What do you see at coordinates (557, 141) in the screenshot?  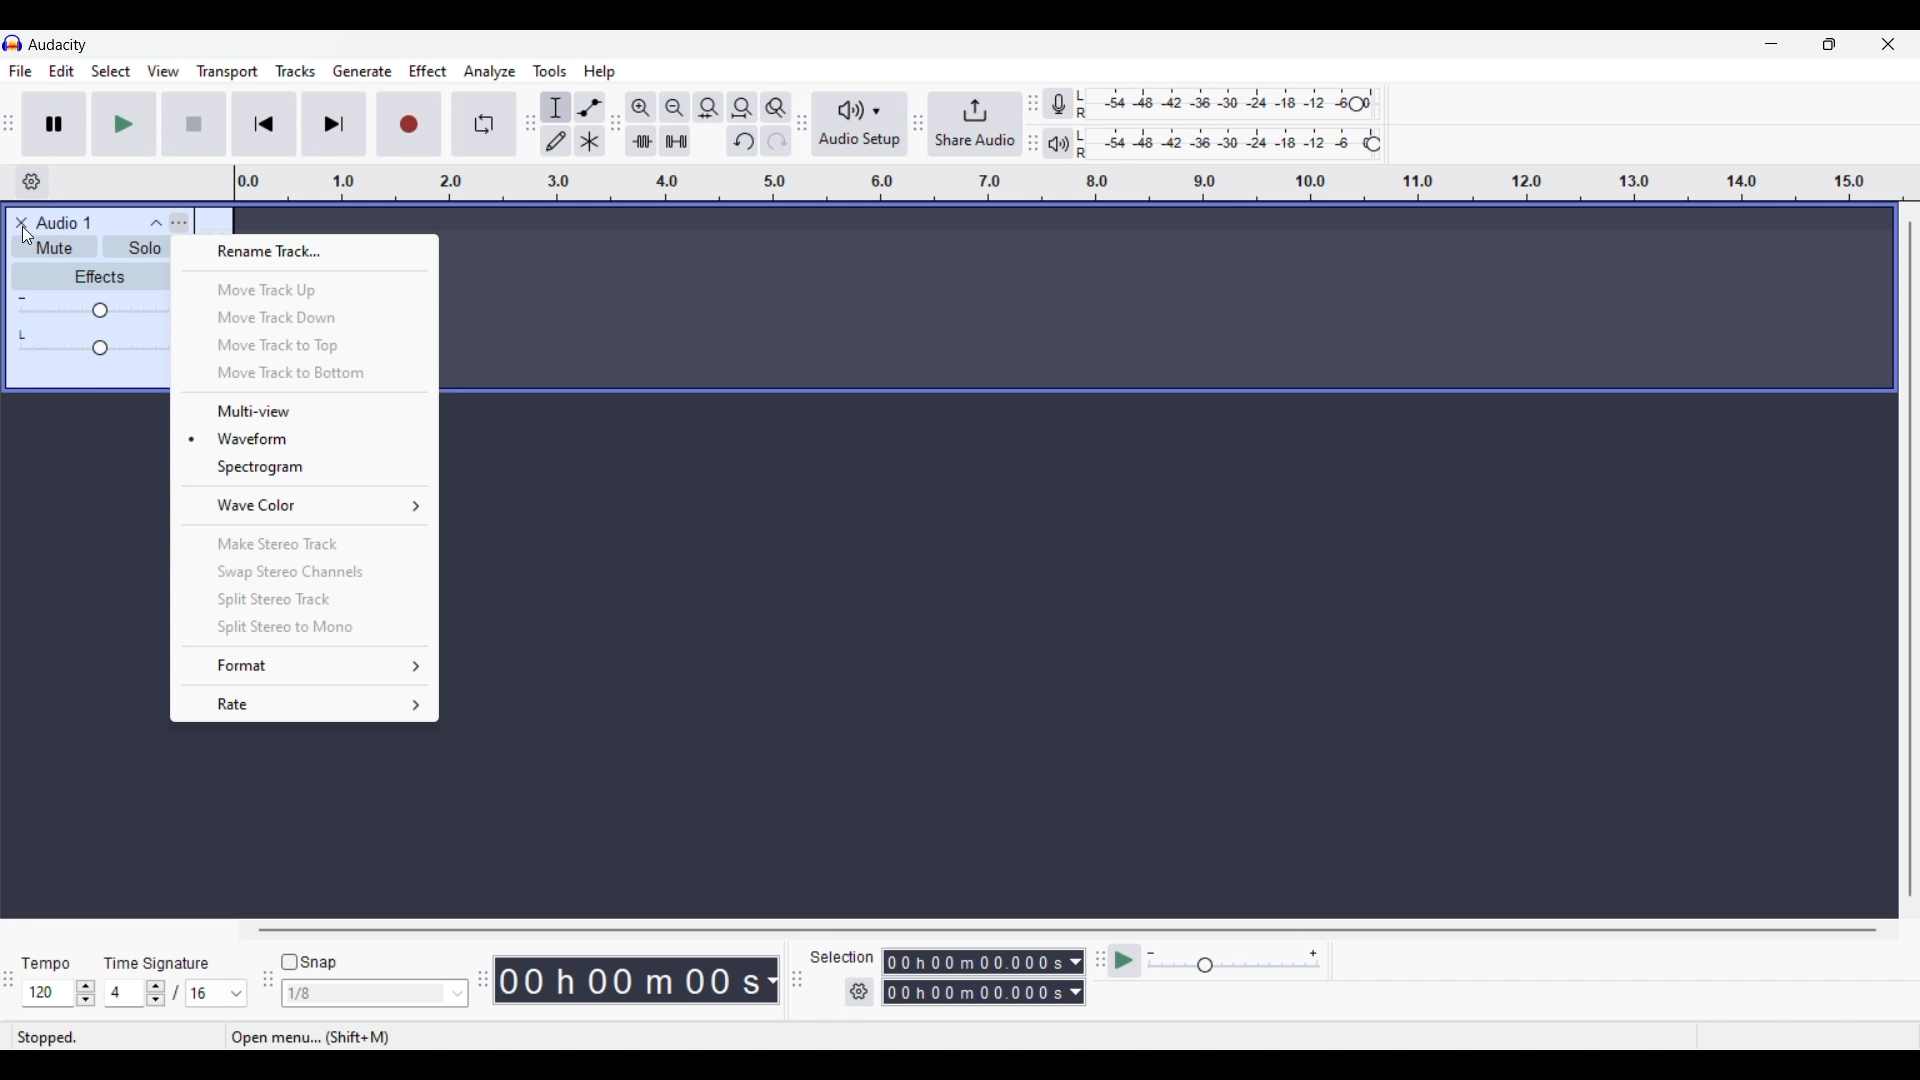 I see `Draw tool` at bounding box center [557, 141].